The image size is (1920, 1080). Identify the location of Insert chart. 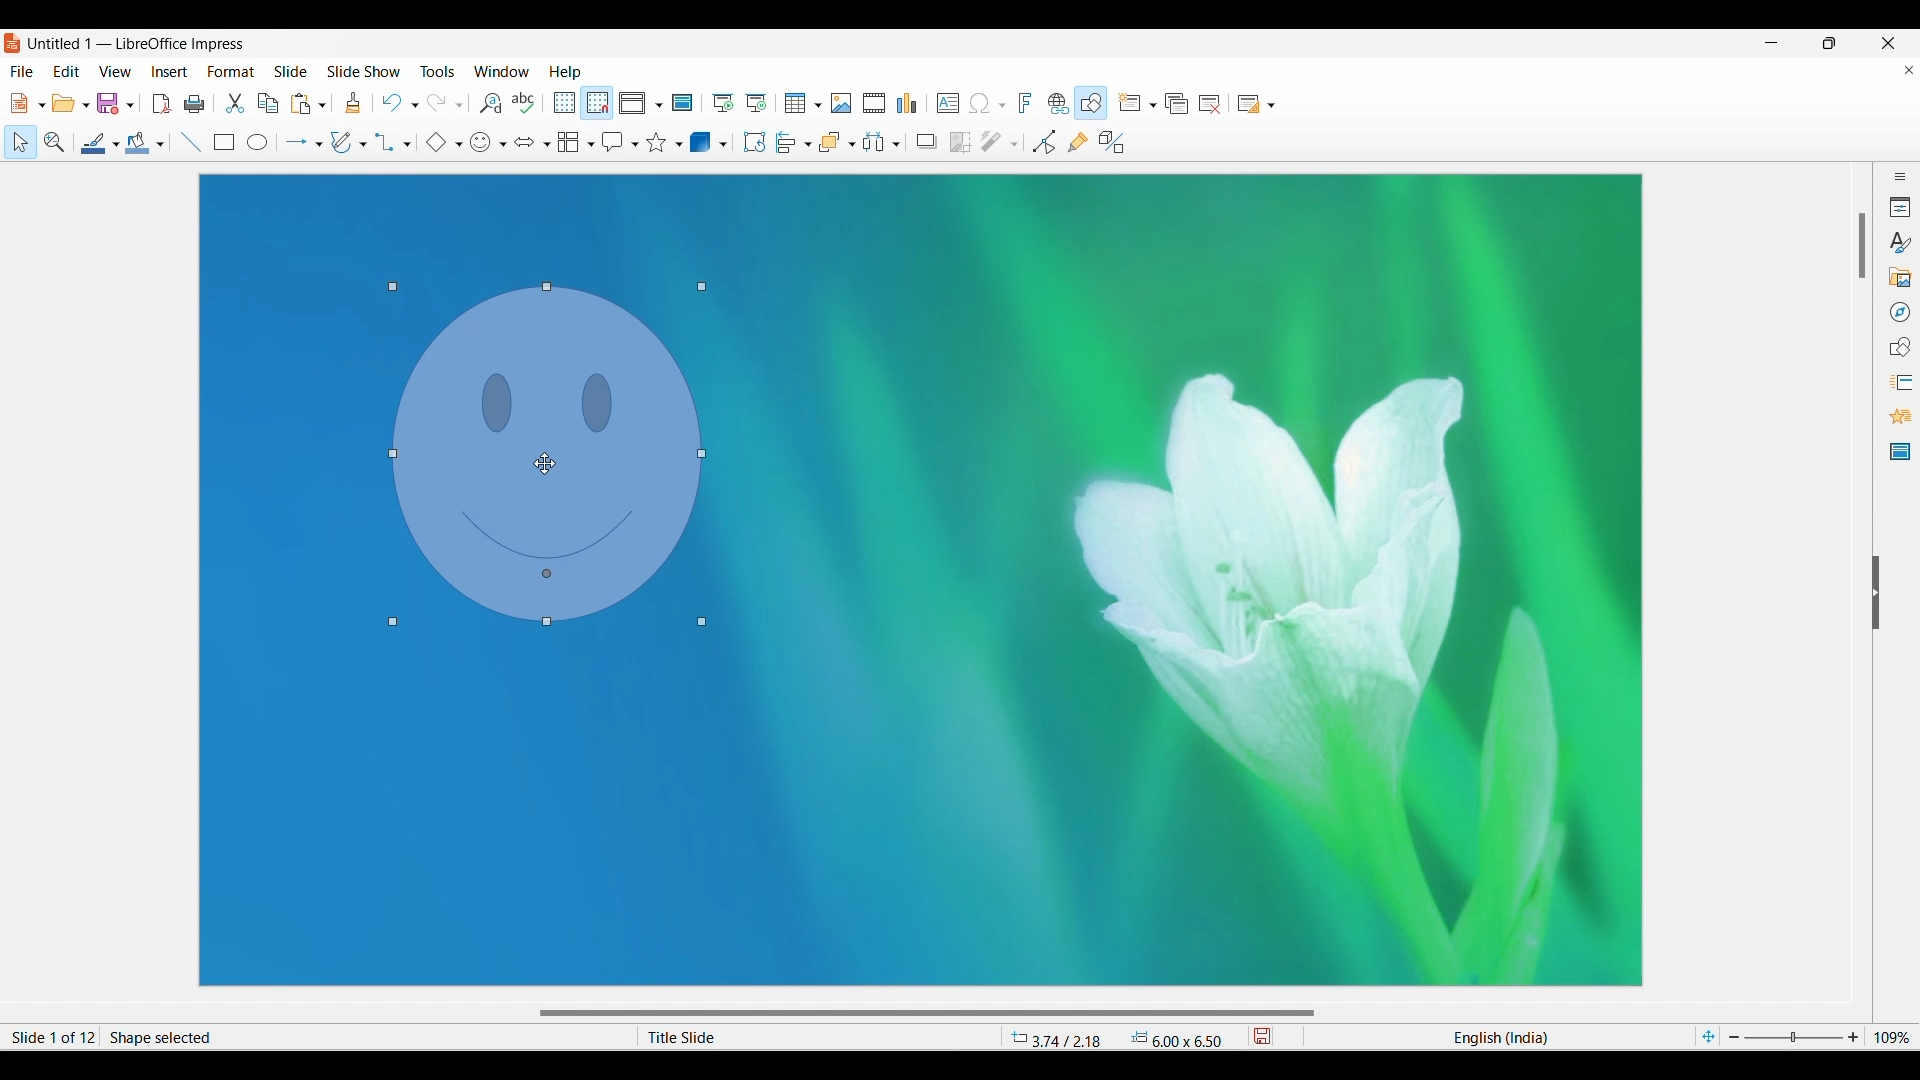
(907, 103).